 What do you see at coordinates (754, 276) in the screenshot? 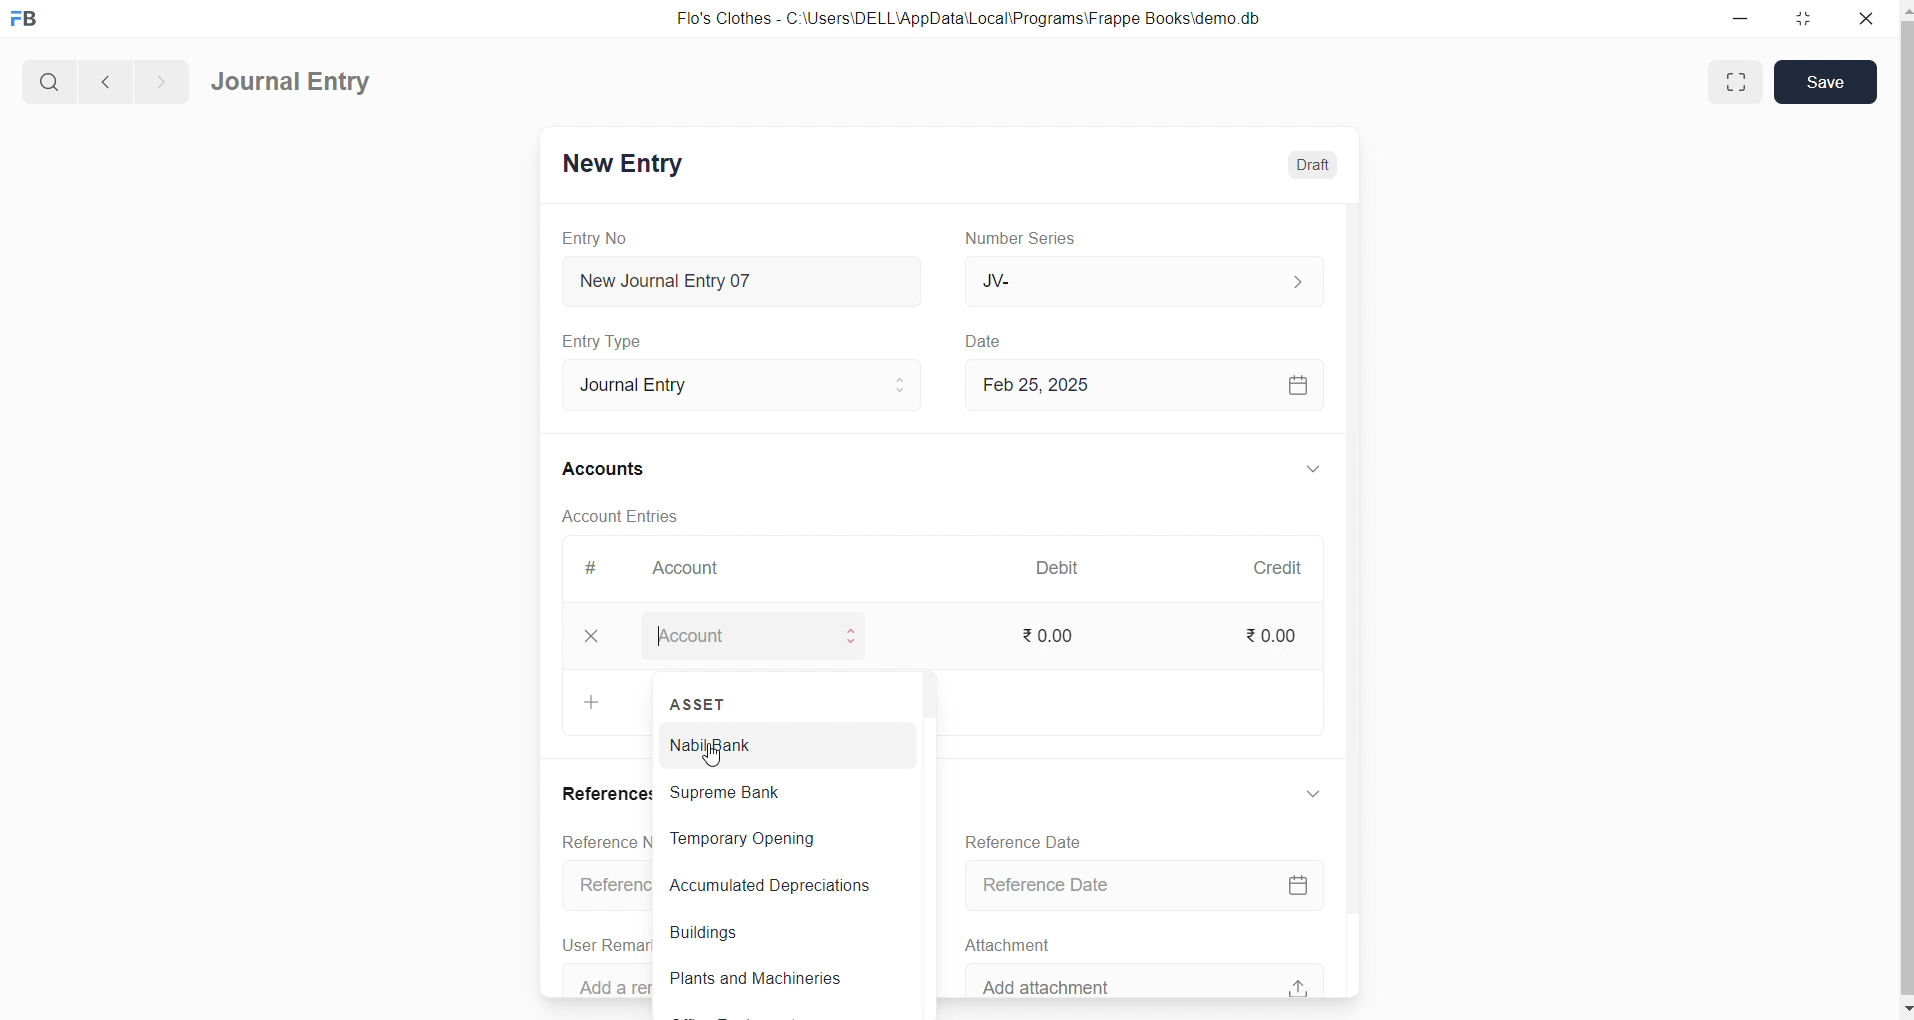
I see `New Journal Entry 07` at bounding box center [754, 276].